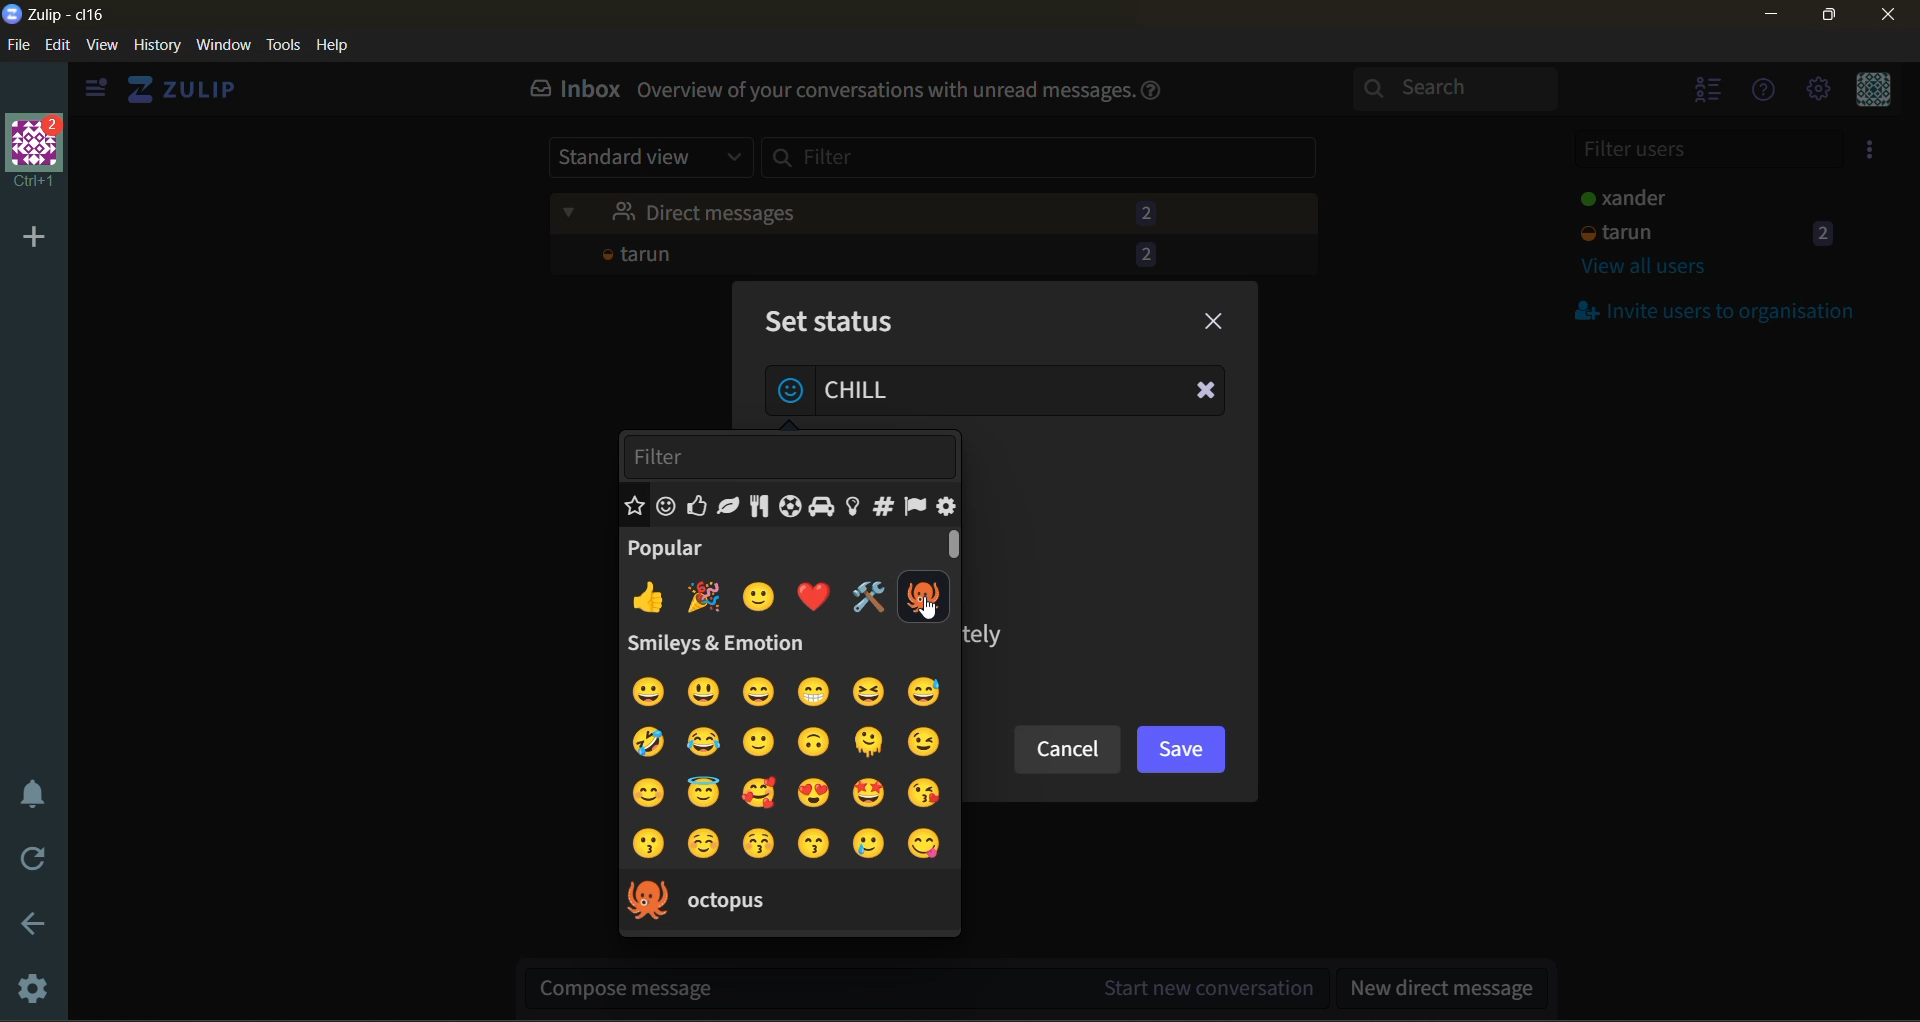 The height and width of the screenshot is (1022, 1920). What do you see at coordinates (30, 802) in the screenshot?
I see `enable do not disturb` at bounding box center [30, 802].